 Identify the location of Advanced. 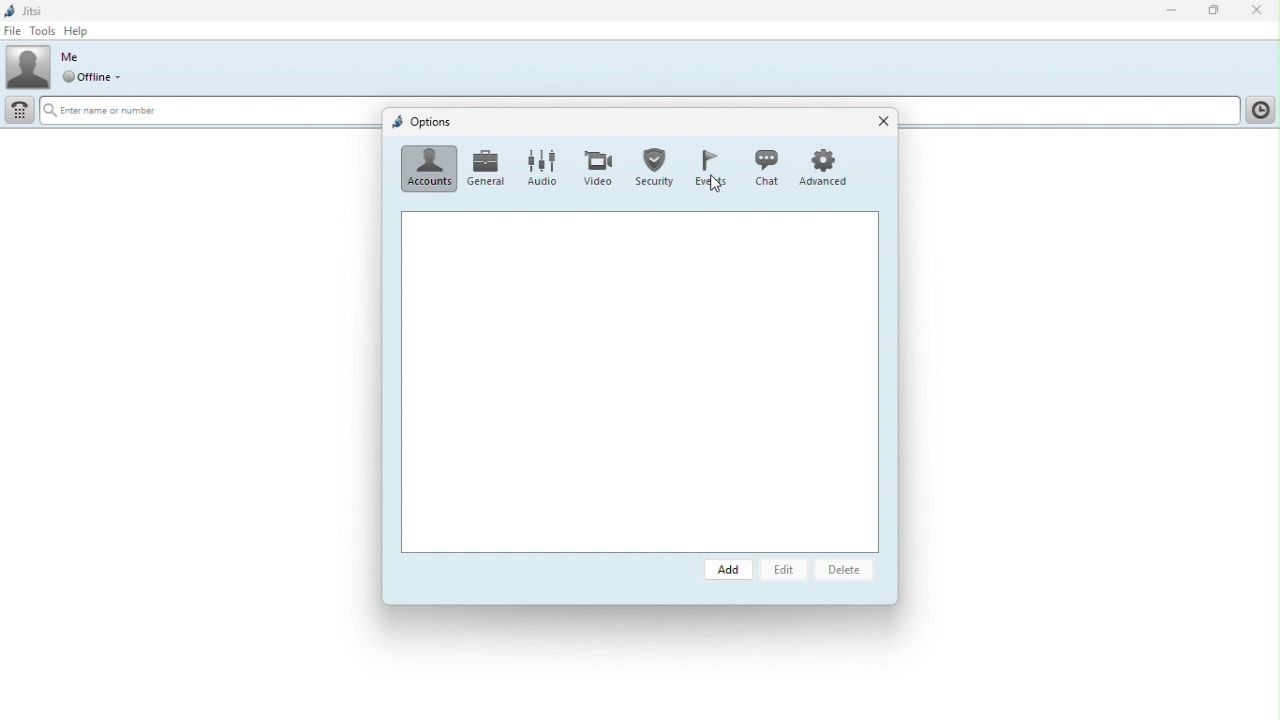
(827, 167).